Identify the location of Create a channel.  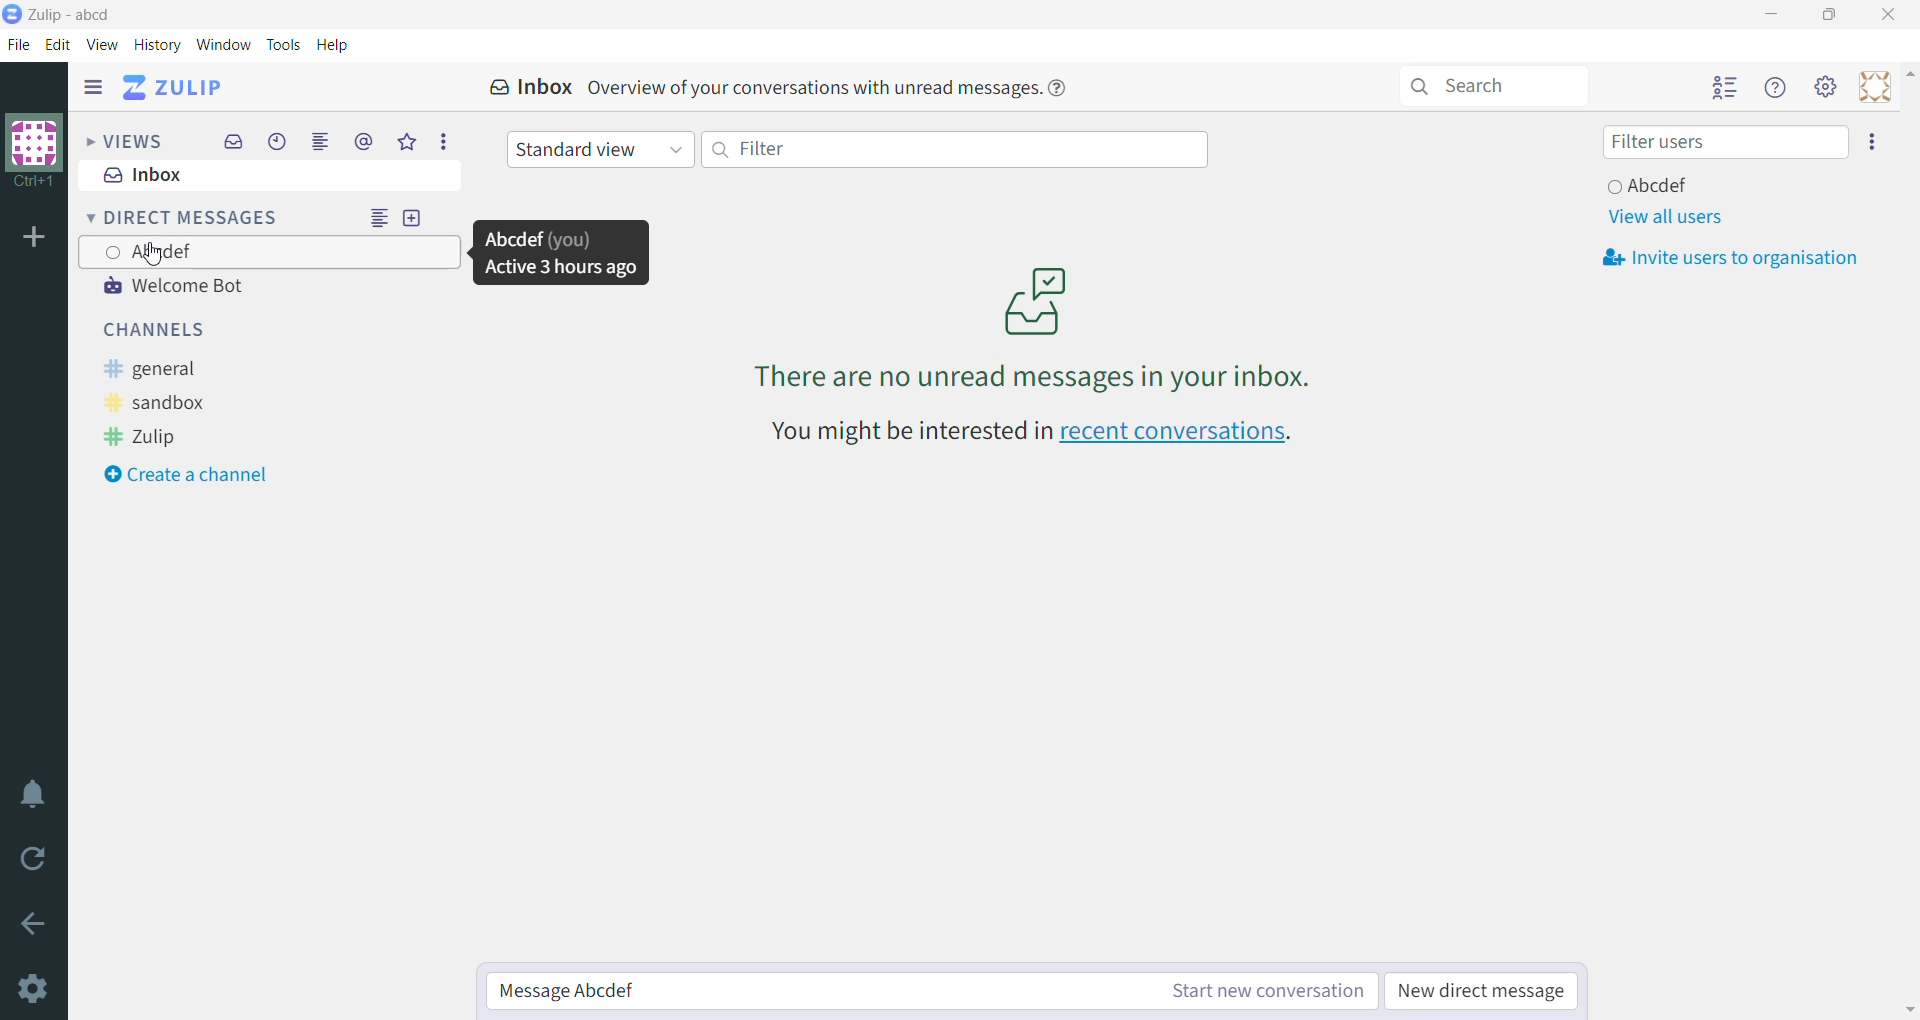
(202, 474).